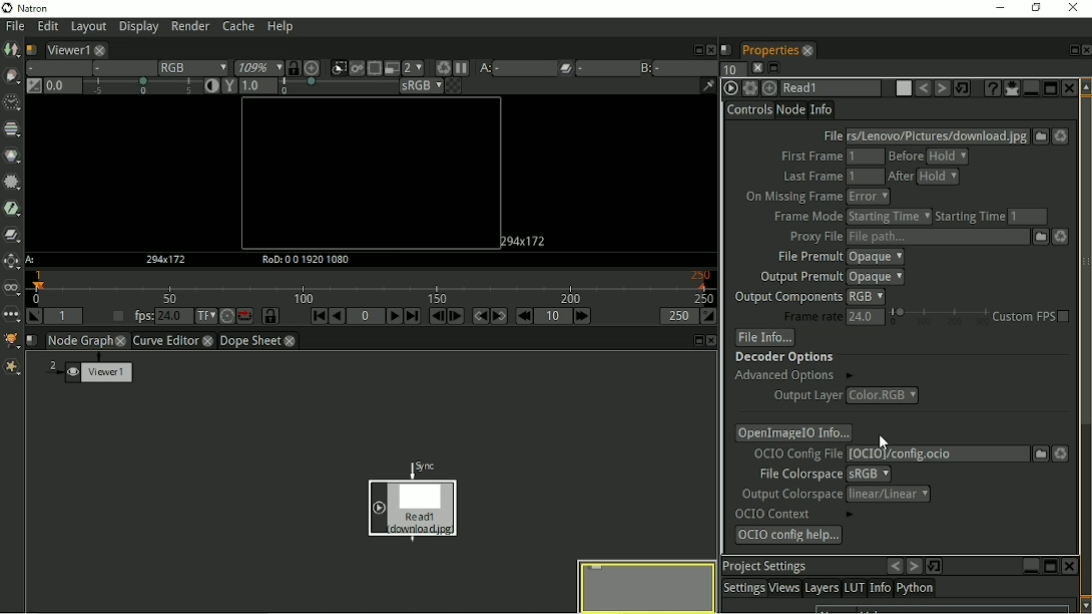 The width and height of the screenshot is (1092, 614). I want to click on Gamma correction, so click(303, 87).